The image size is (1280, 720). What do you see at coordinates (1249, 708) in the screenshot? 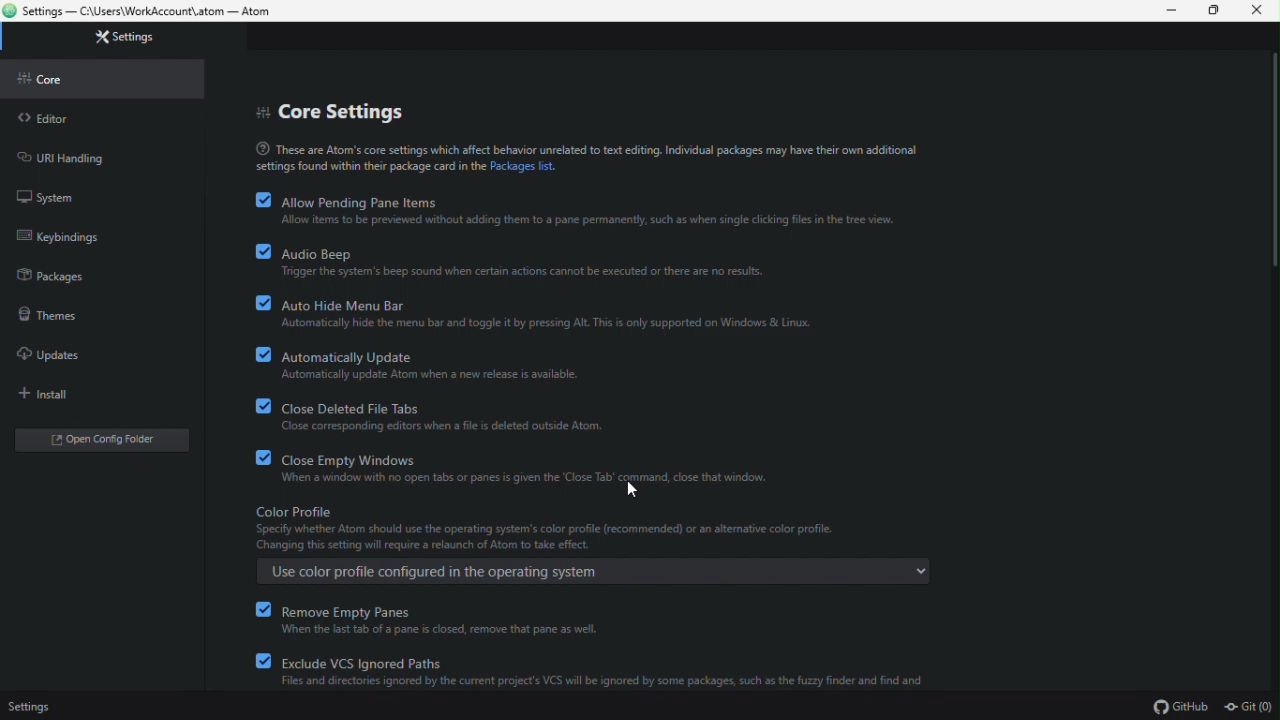
I see `Git (0)` at bounding box center [1249, 708].